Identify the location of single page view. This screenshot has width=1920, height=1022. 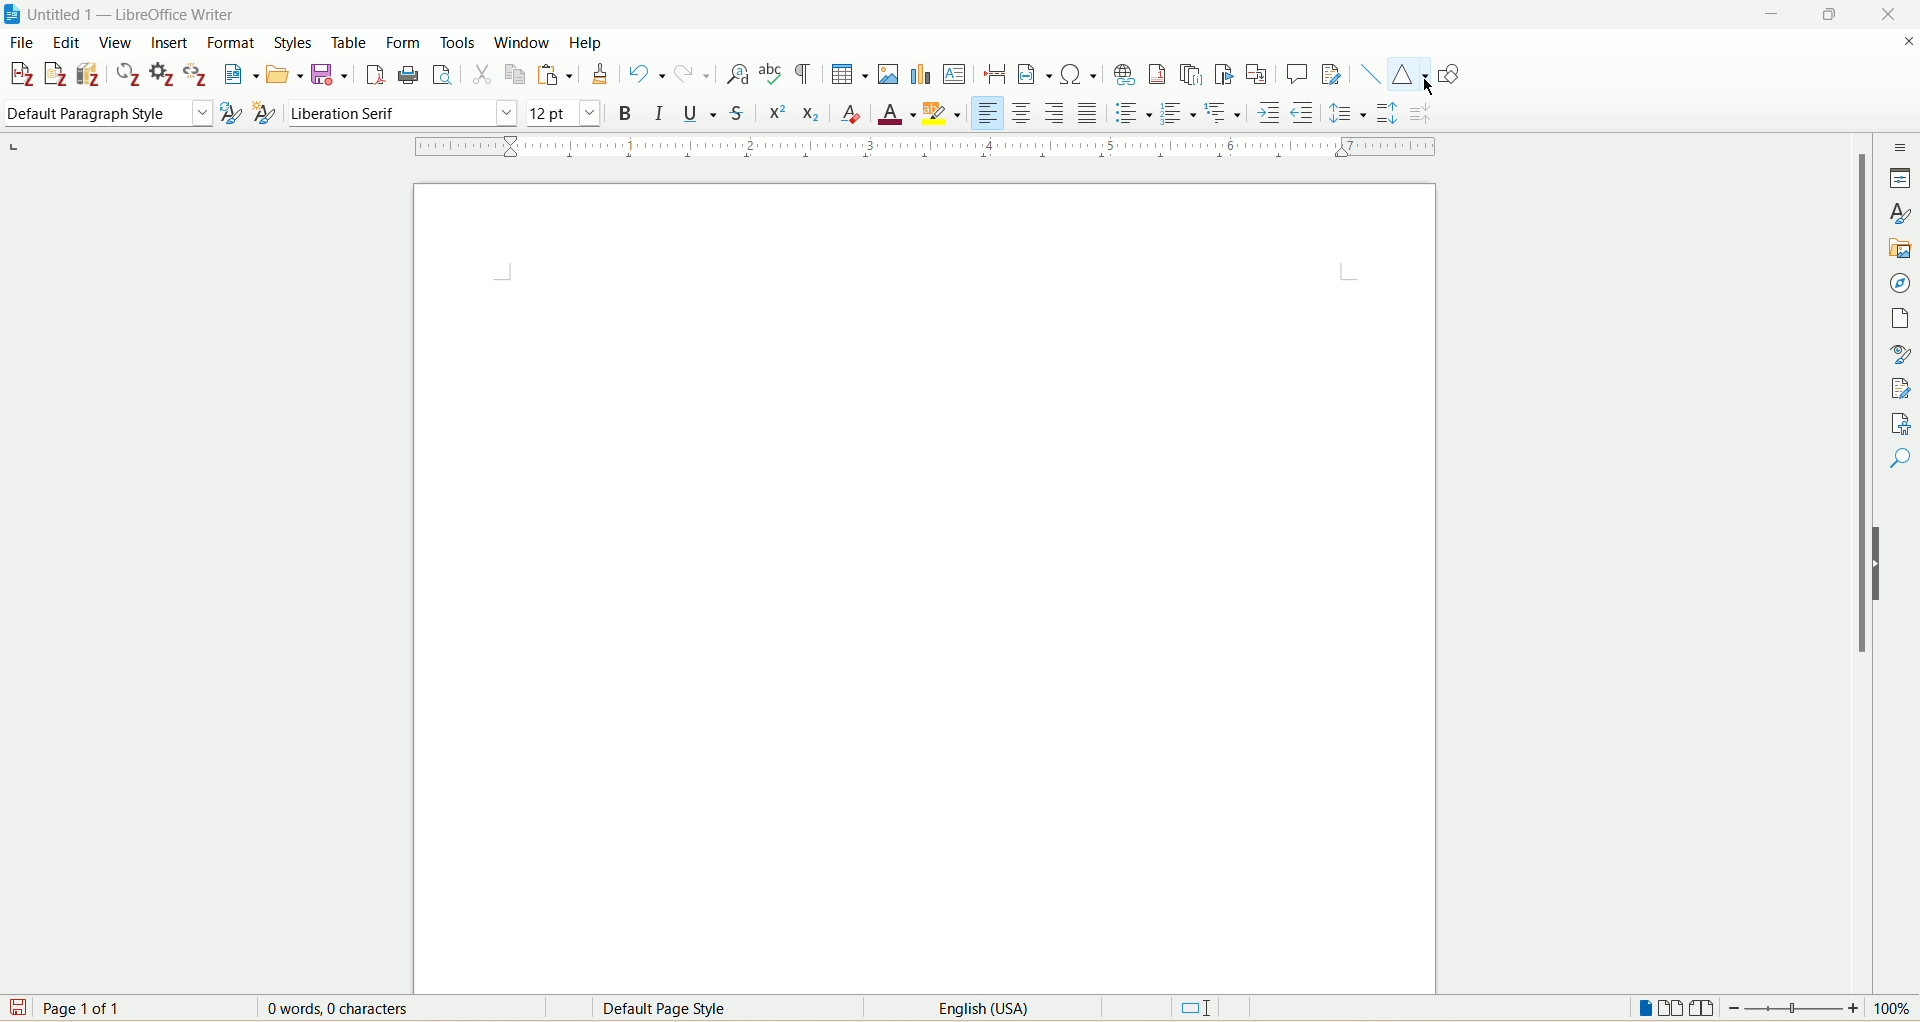
(1645, 1007).